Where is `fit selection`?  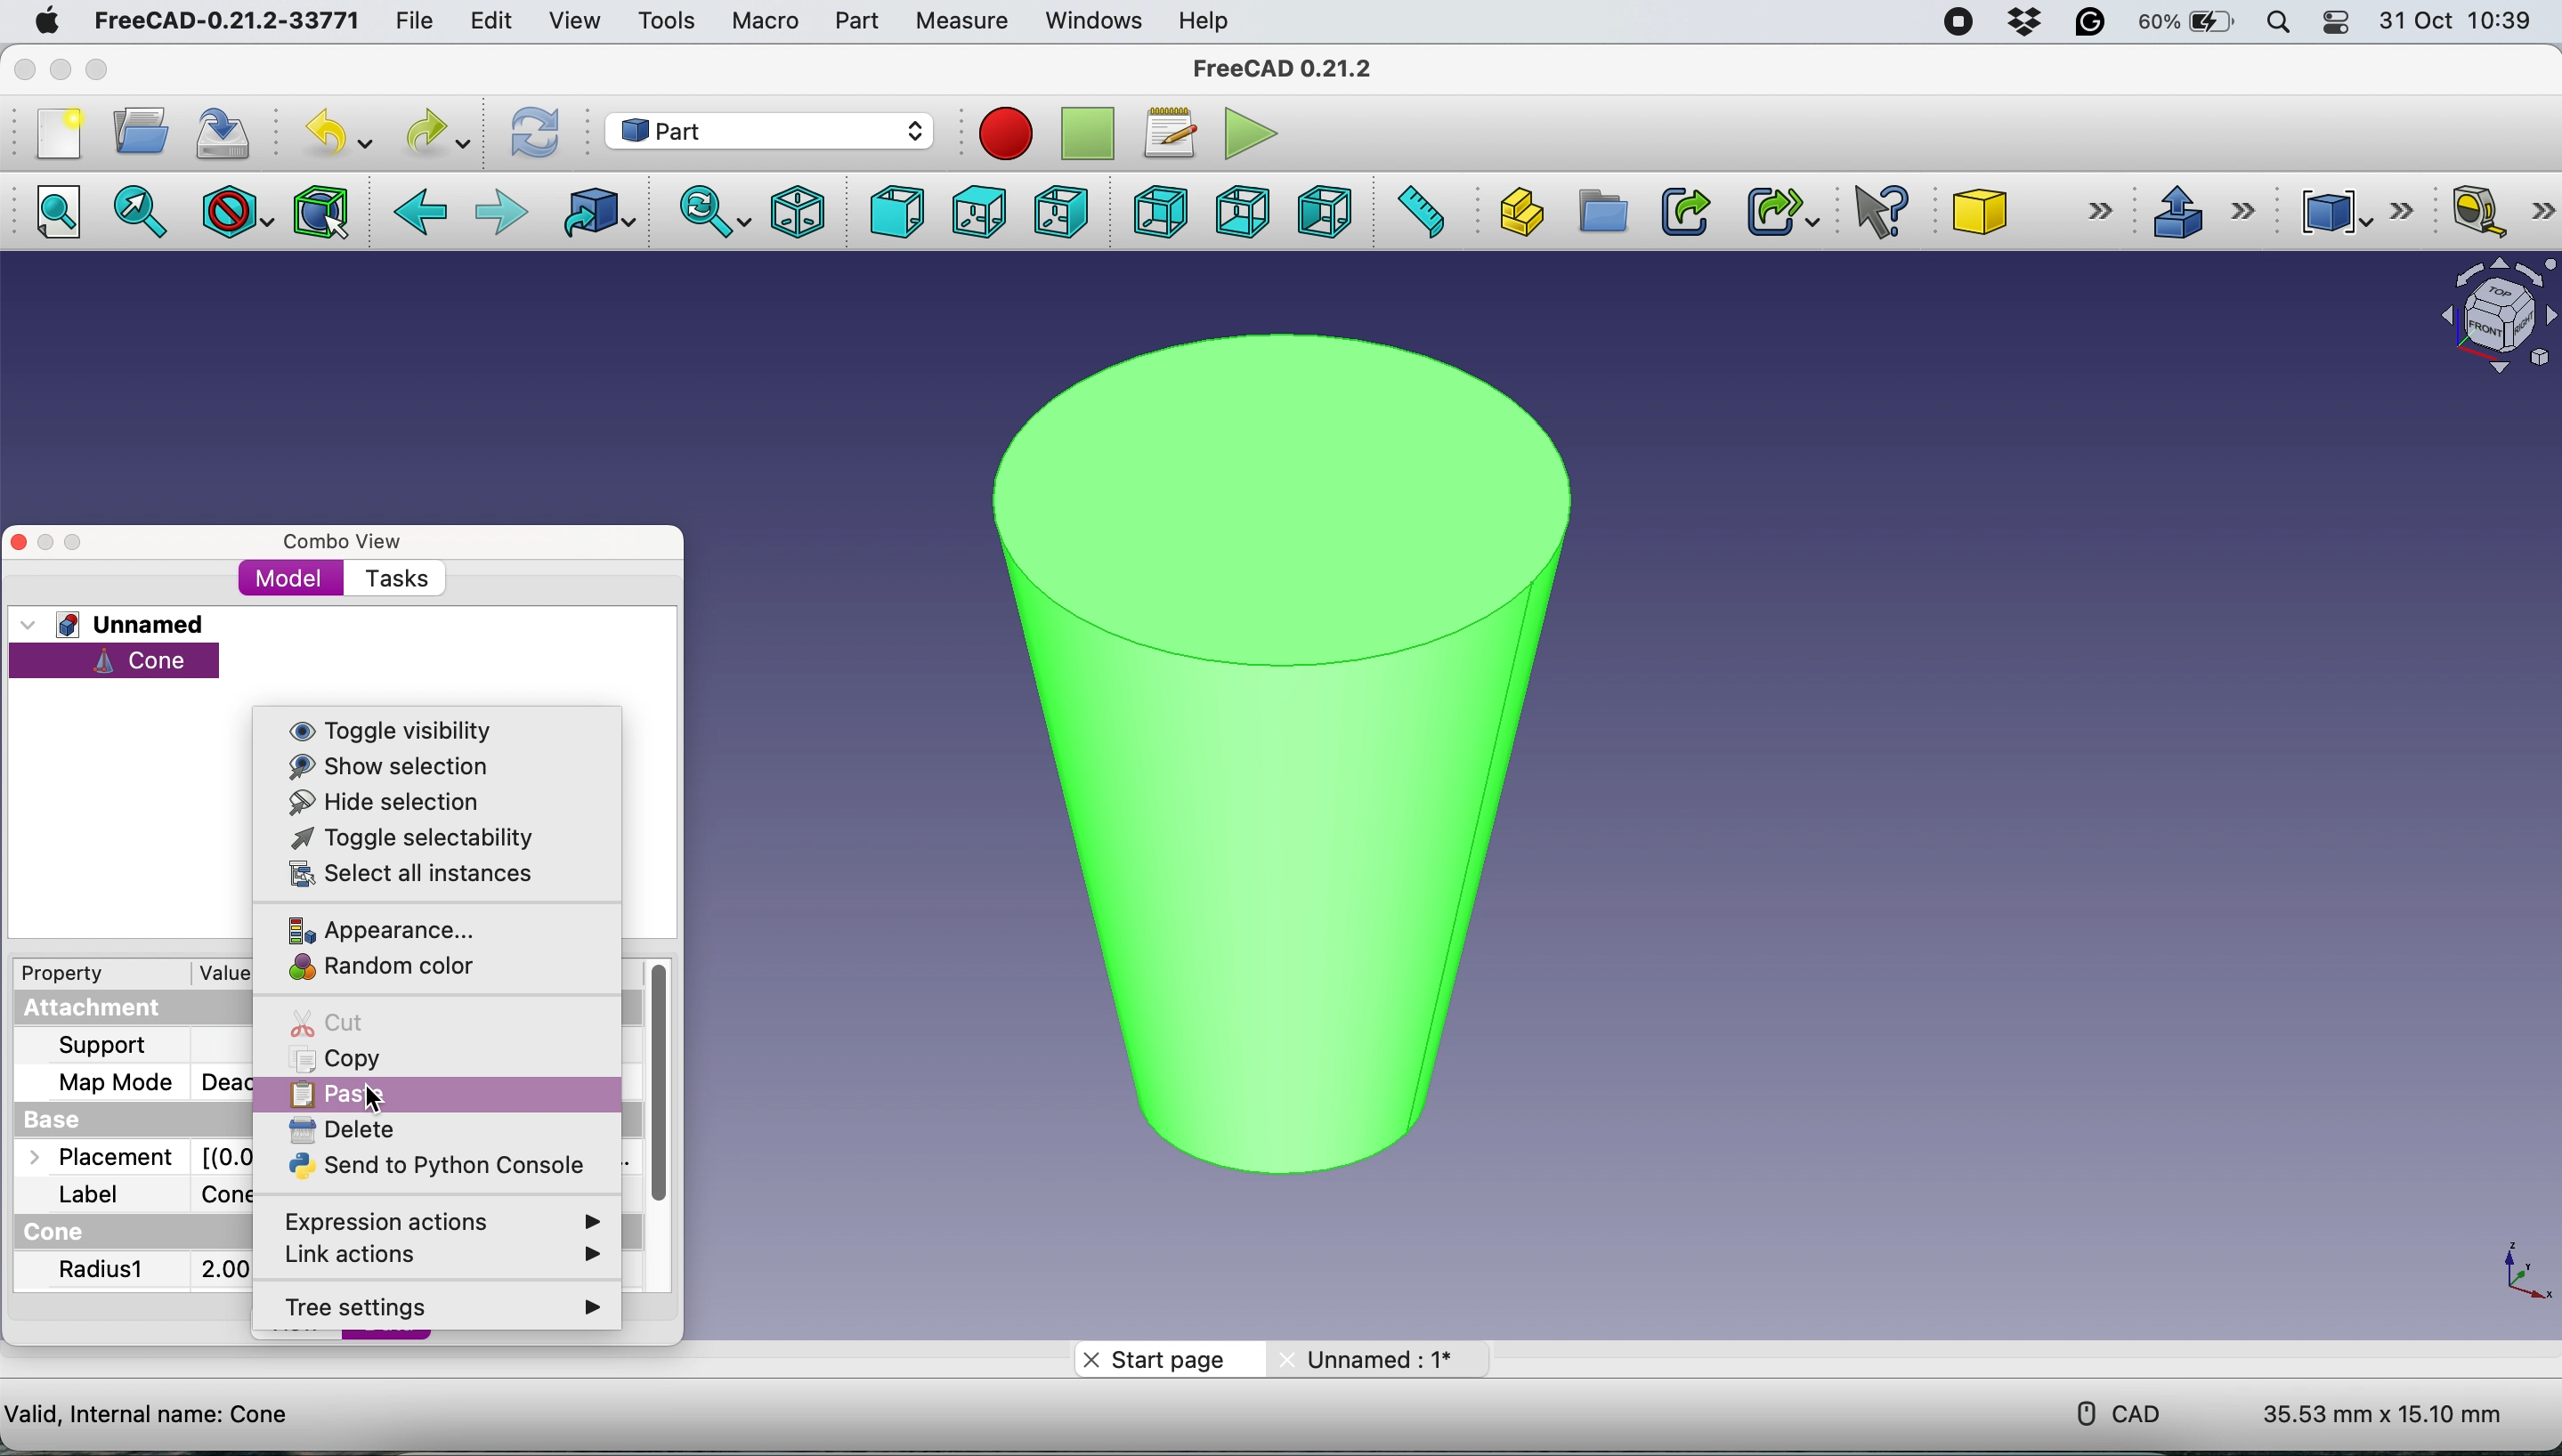 fit selection is located at coordinates (146, 213).